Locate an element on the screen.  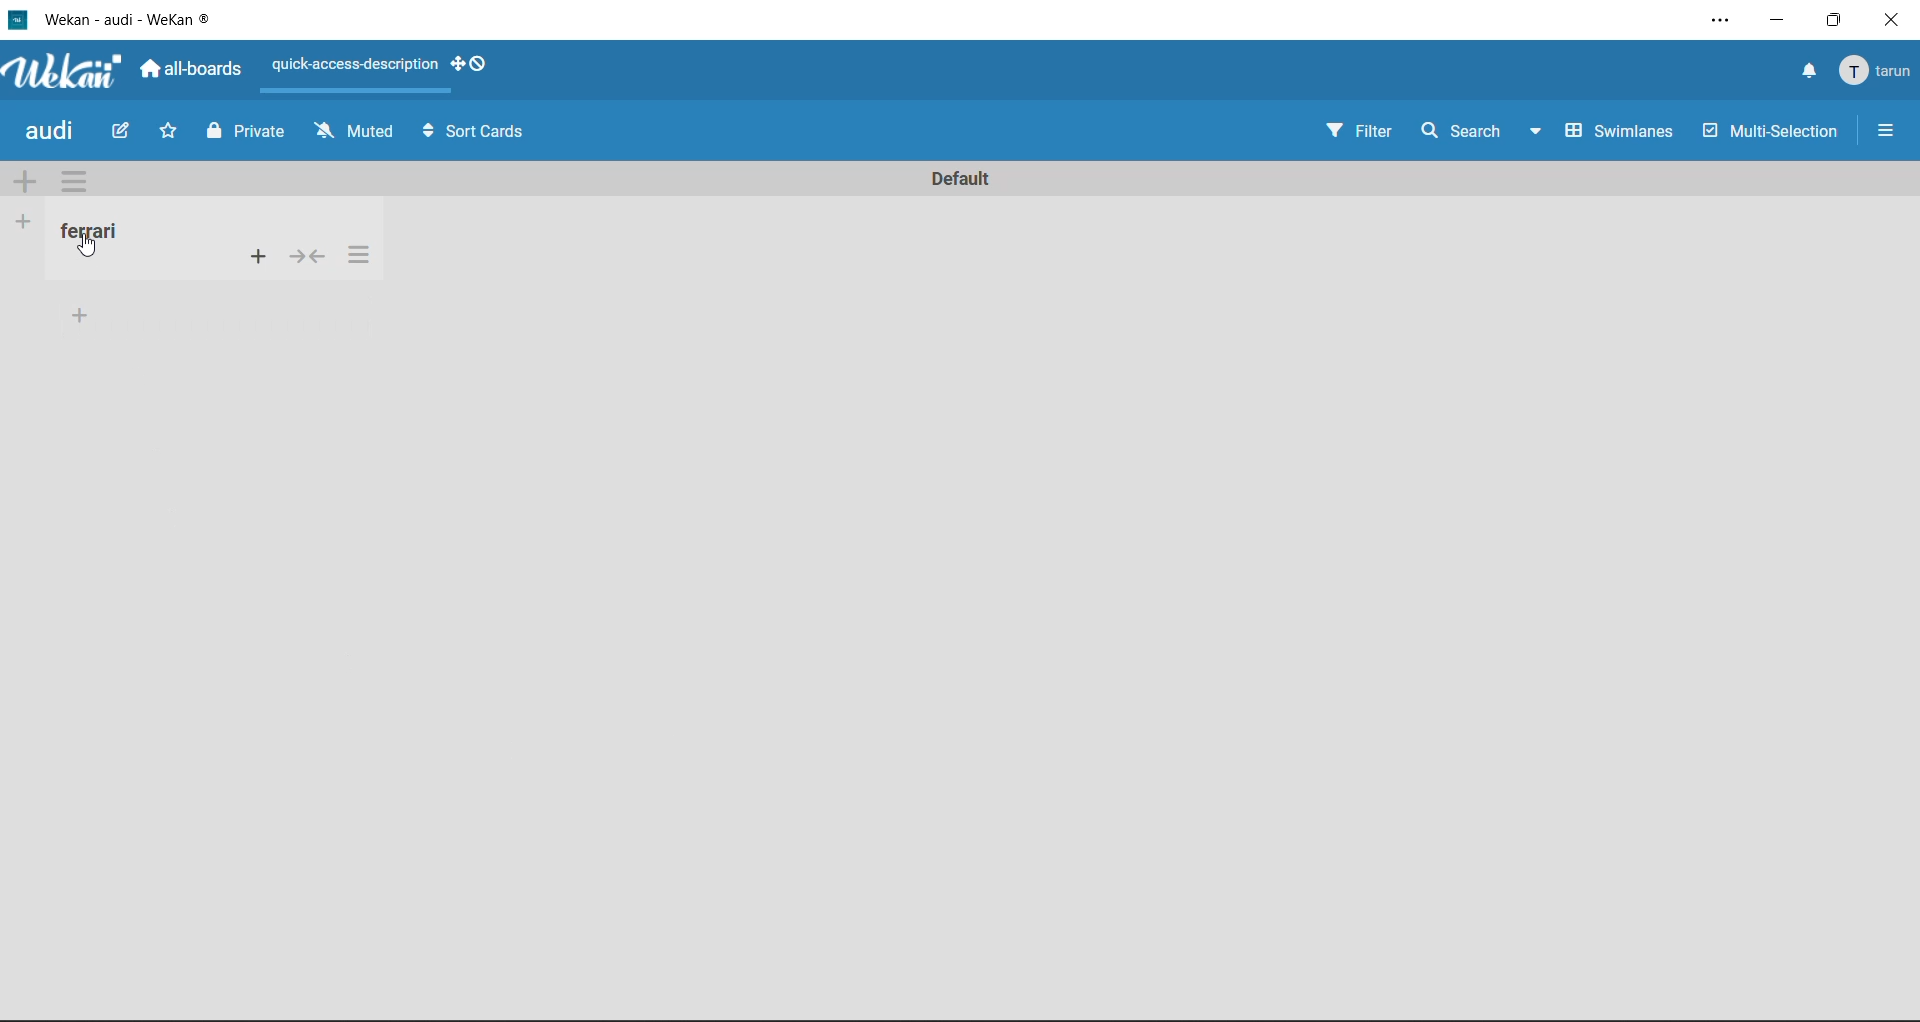
Default is located at coordinates (960, 173).